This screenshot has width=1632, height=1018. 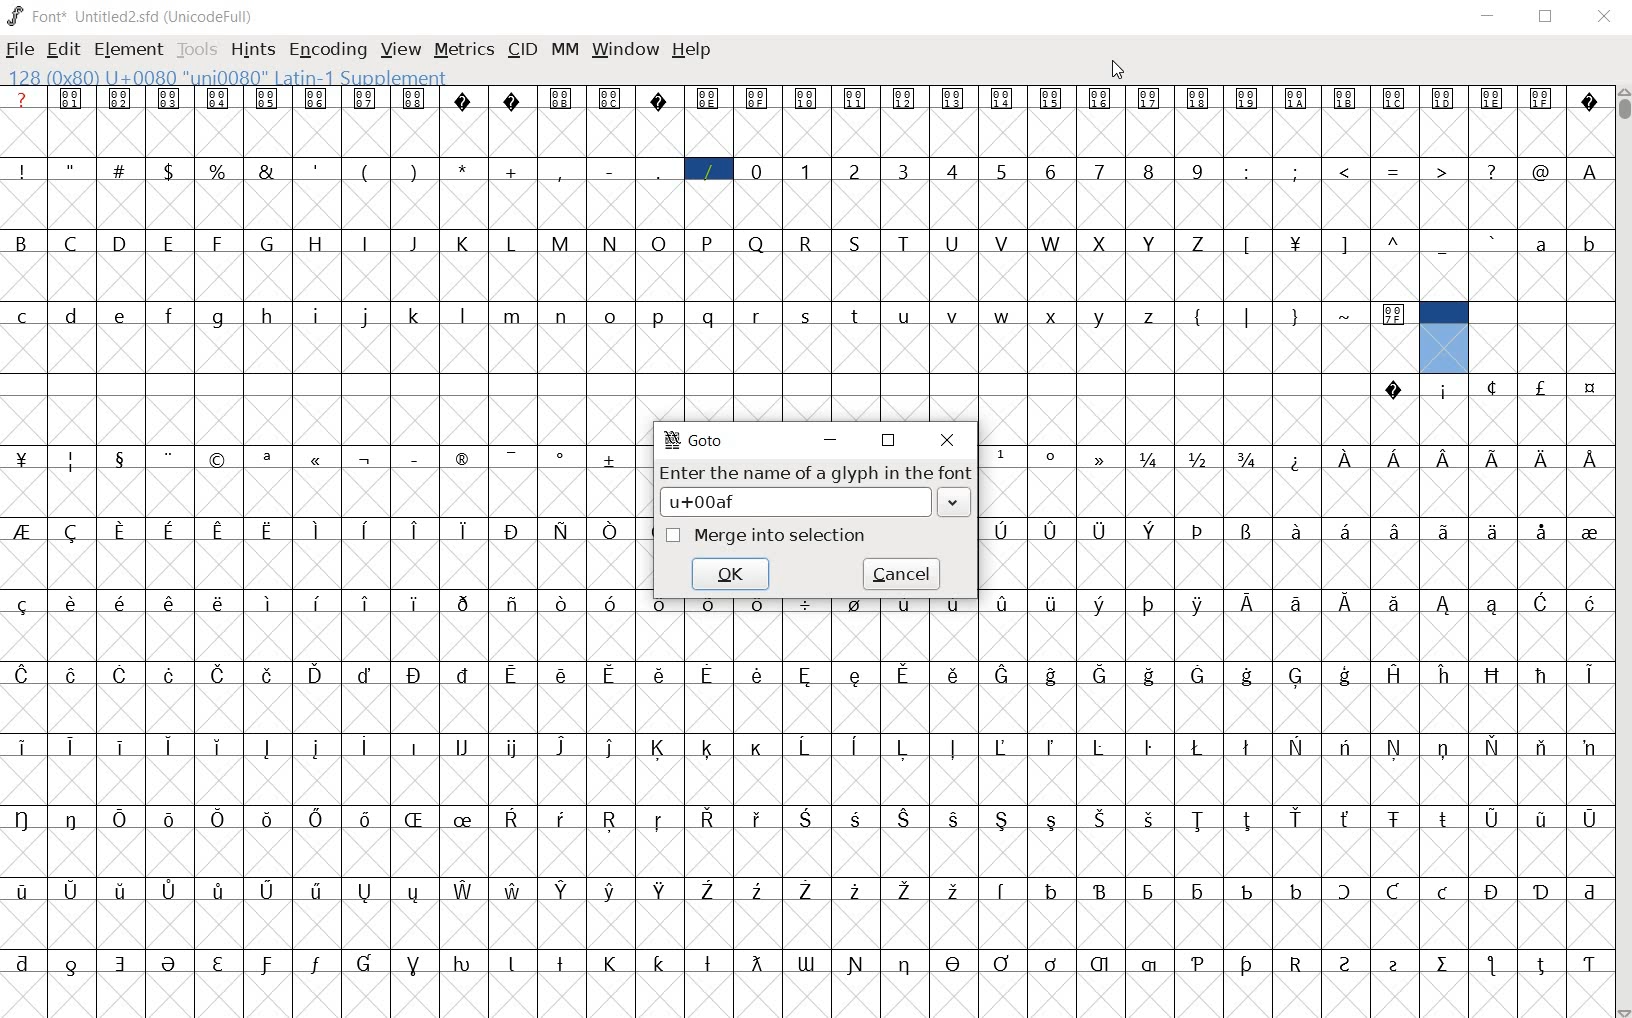 What do you see at coordinates (317, 97) in the screenshot?
I see `Symbol` at bounding box center [317, 97].